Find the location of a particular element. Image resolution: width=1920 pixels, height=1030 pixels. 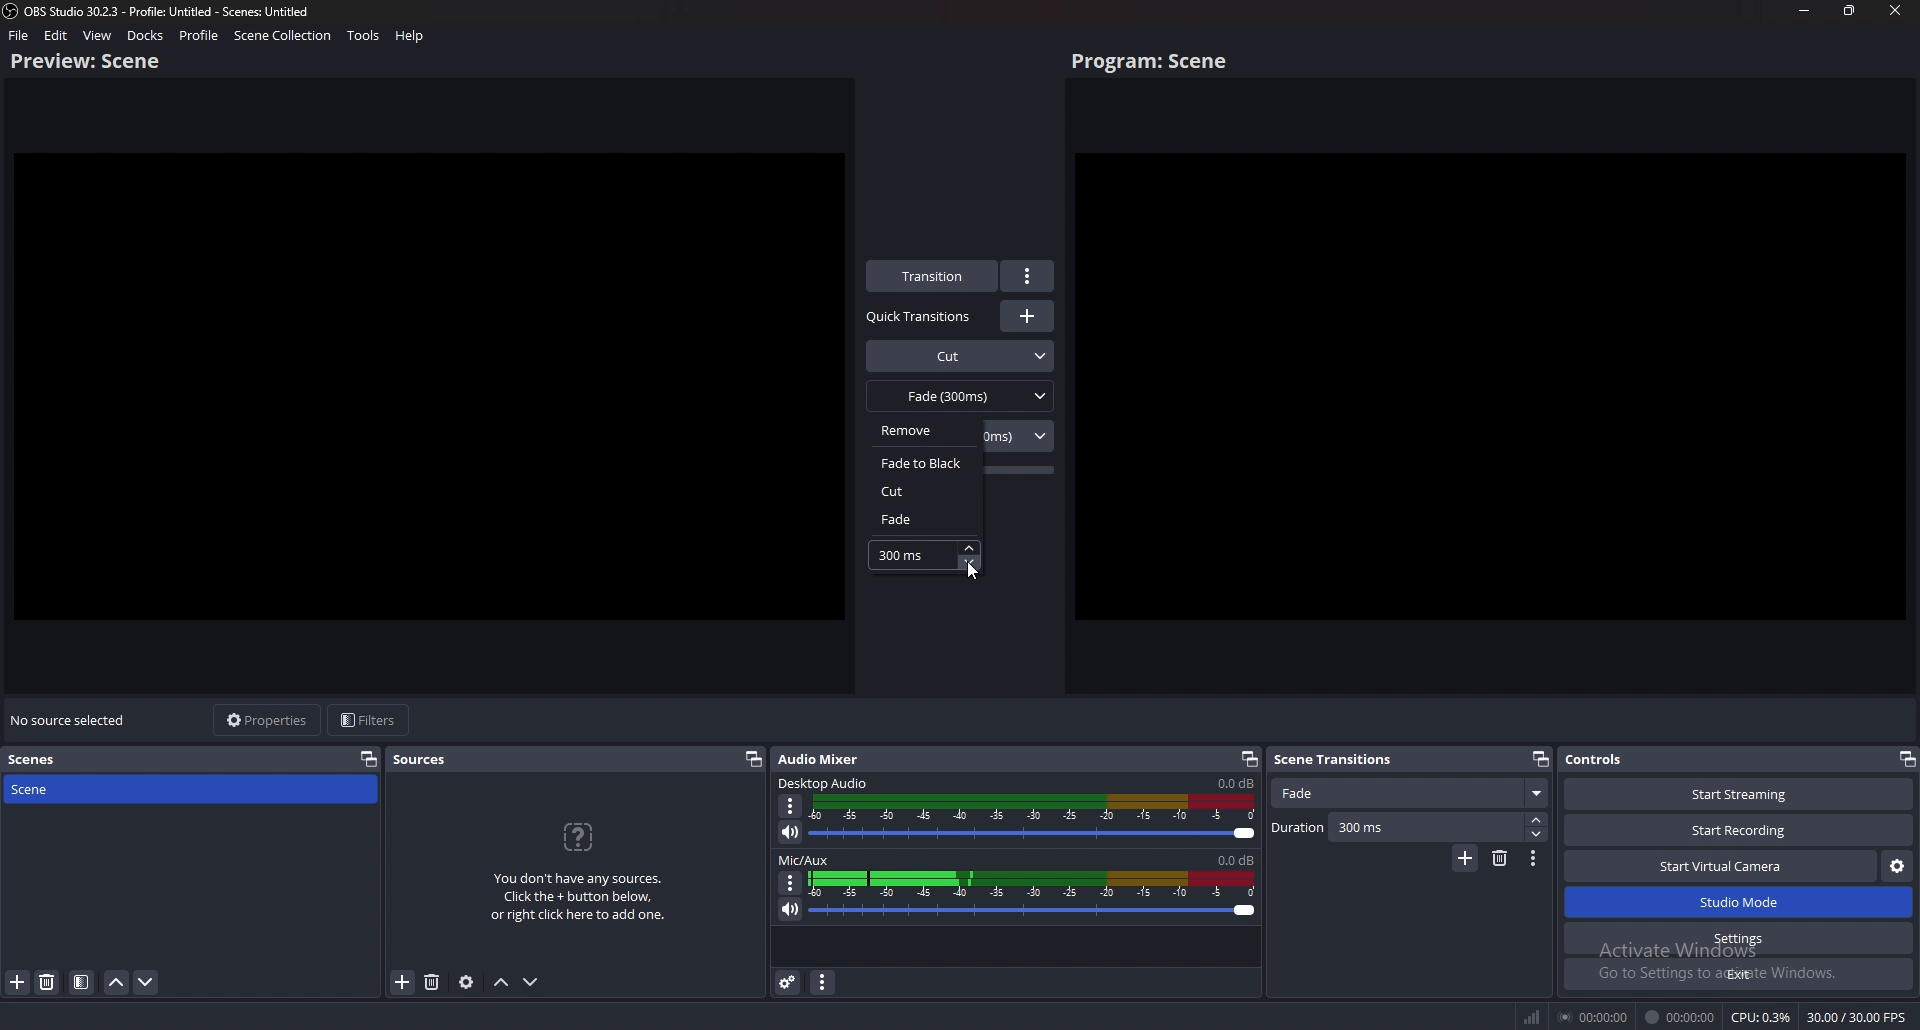

remove is located at coordinates (931, 430).